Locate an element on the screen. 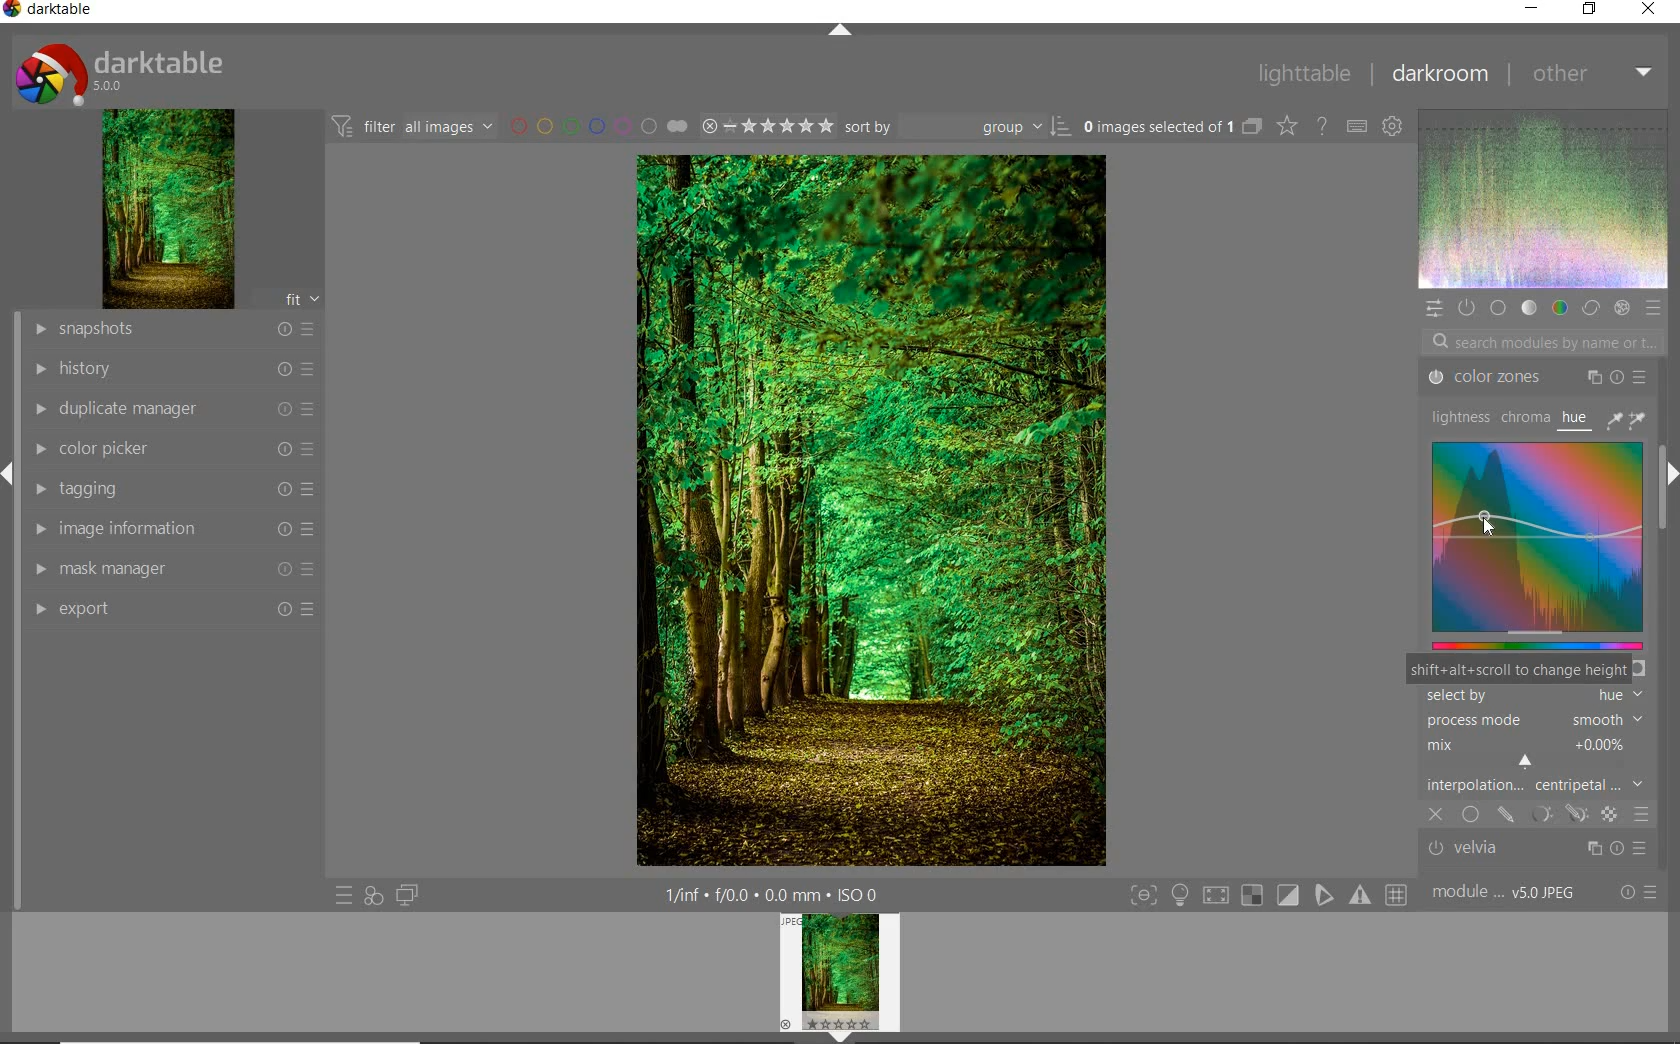 This screenshot has width=1680, height=1044. velvia is located at coordinates (1541, 850).